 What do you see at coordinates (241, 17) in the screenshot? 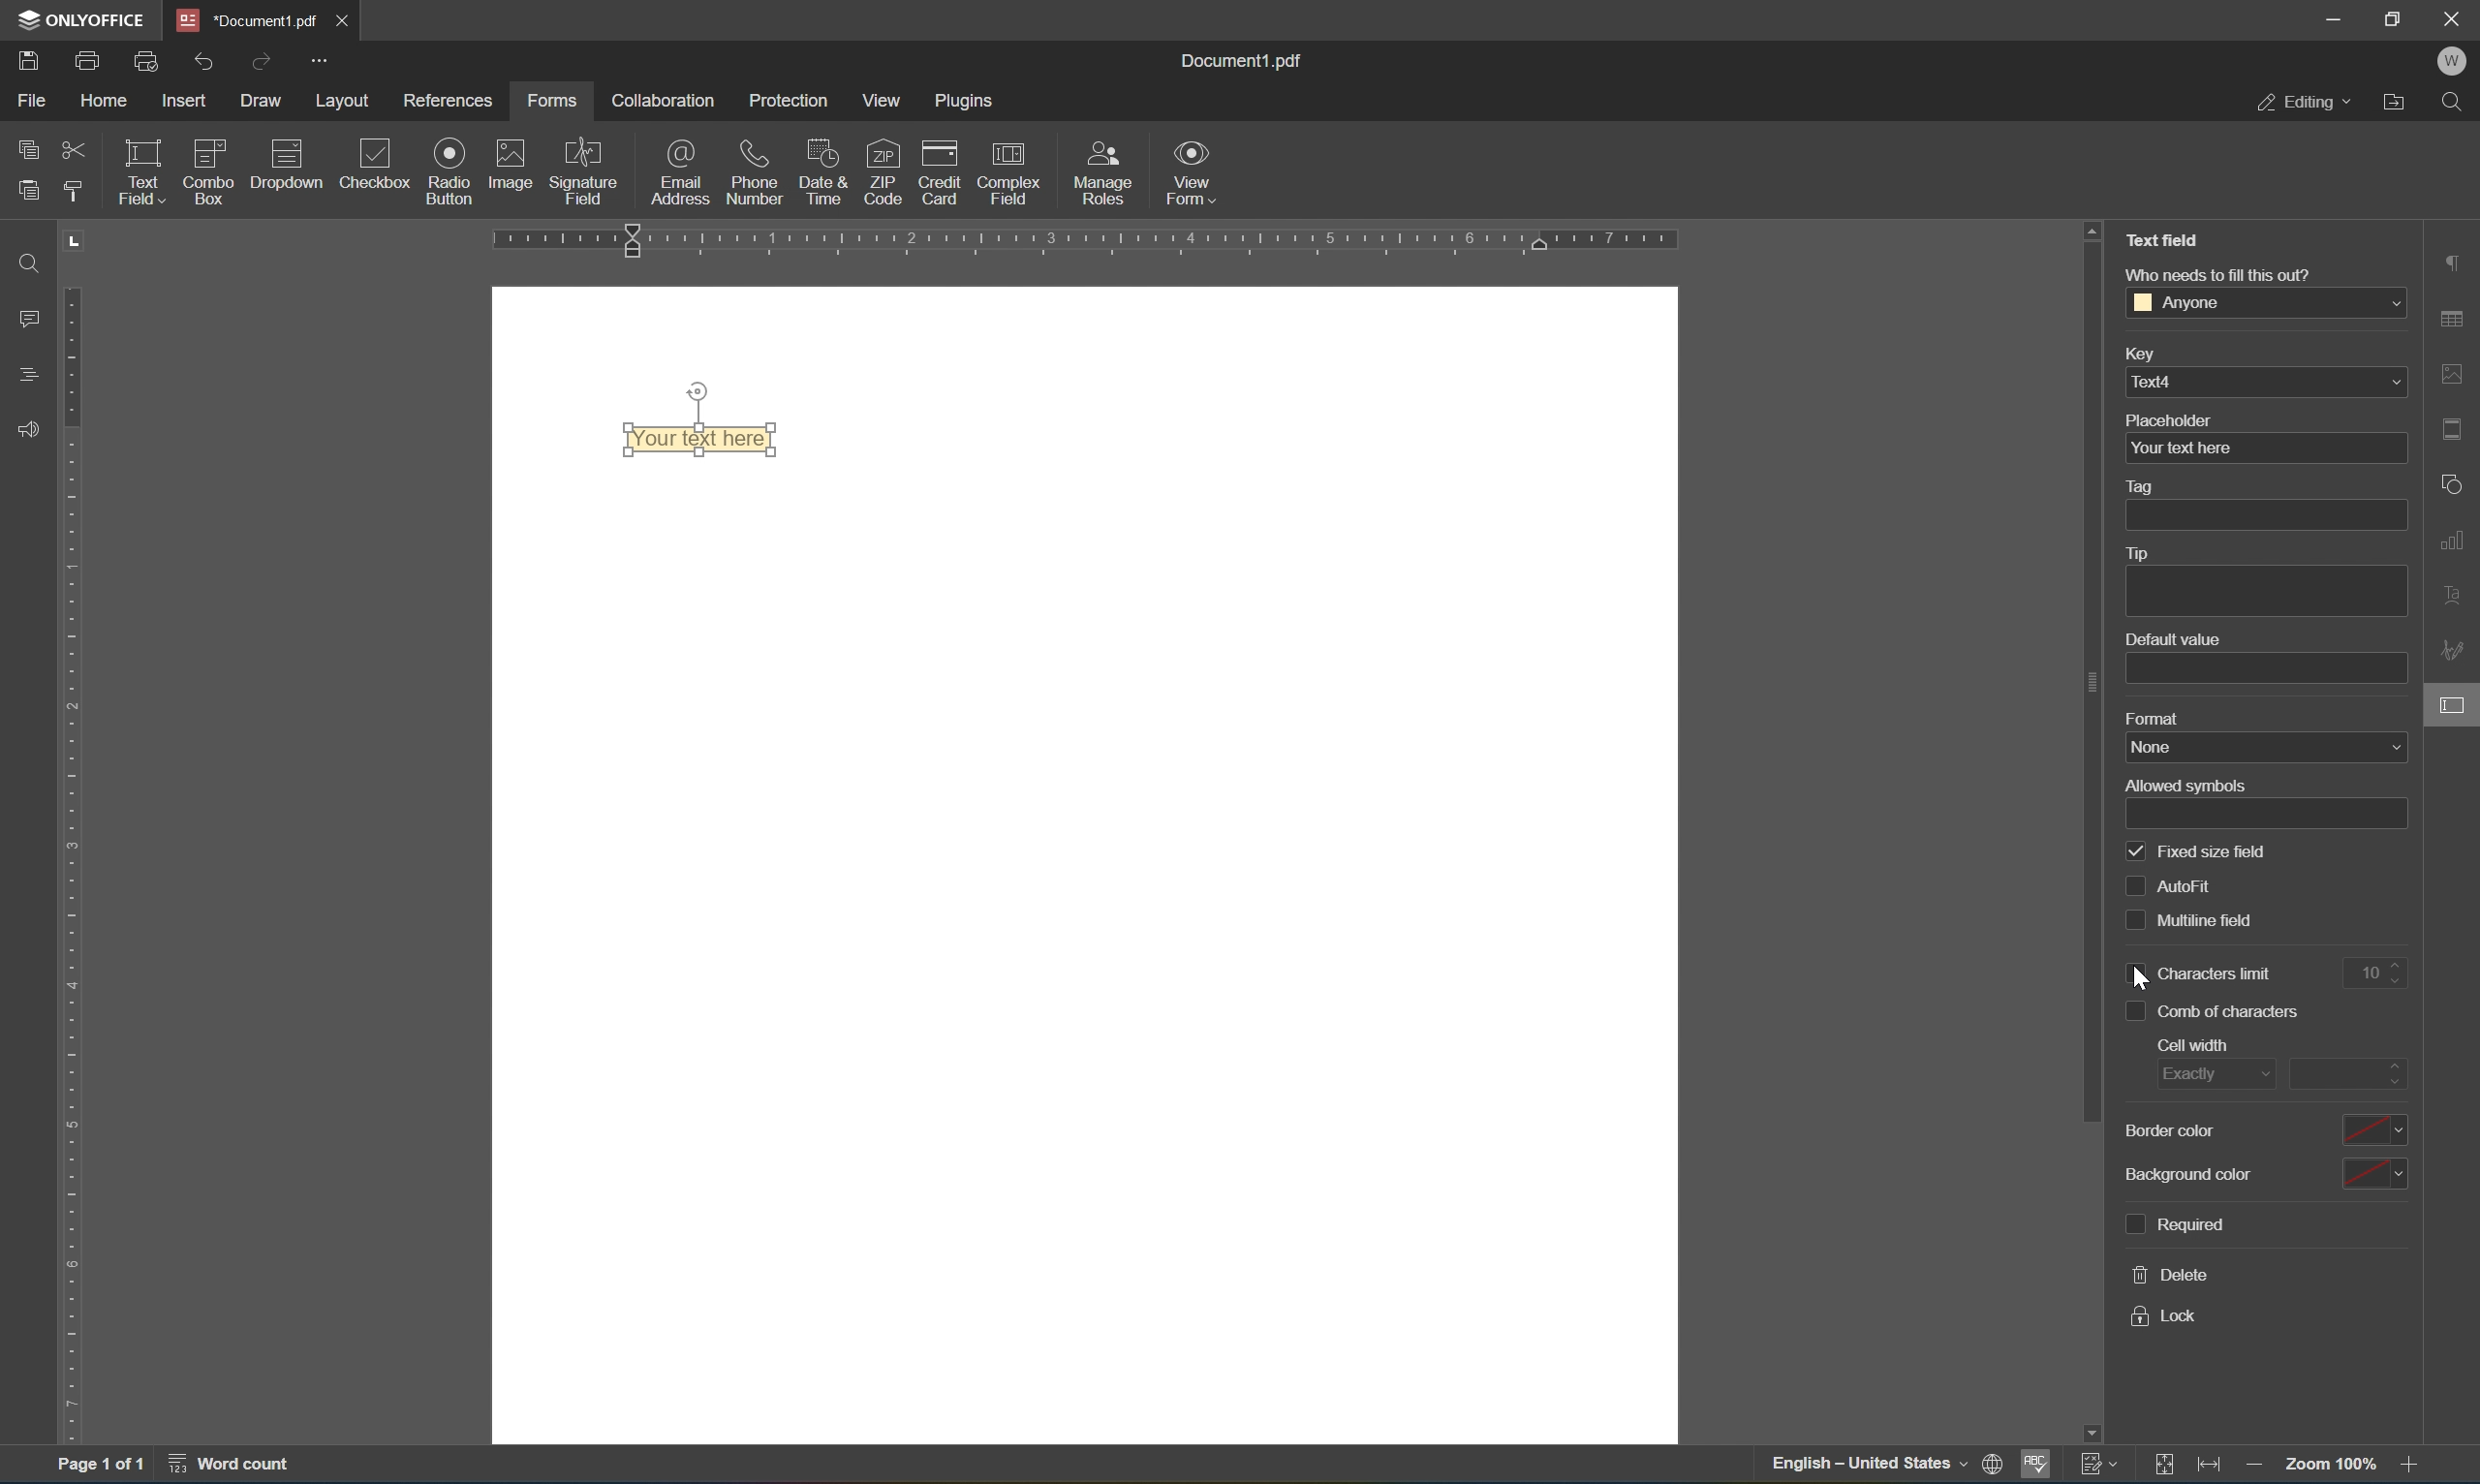
I see `document1.pdf` at bounding box center [241, 17].